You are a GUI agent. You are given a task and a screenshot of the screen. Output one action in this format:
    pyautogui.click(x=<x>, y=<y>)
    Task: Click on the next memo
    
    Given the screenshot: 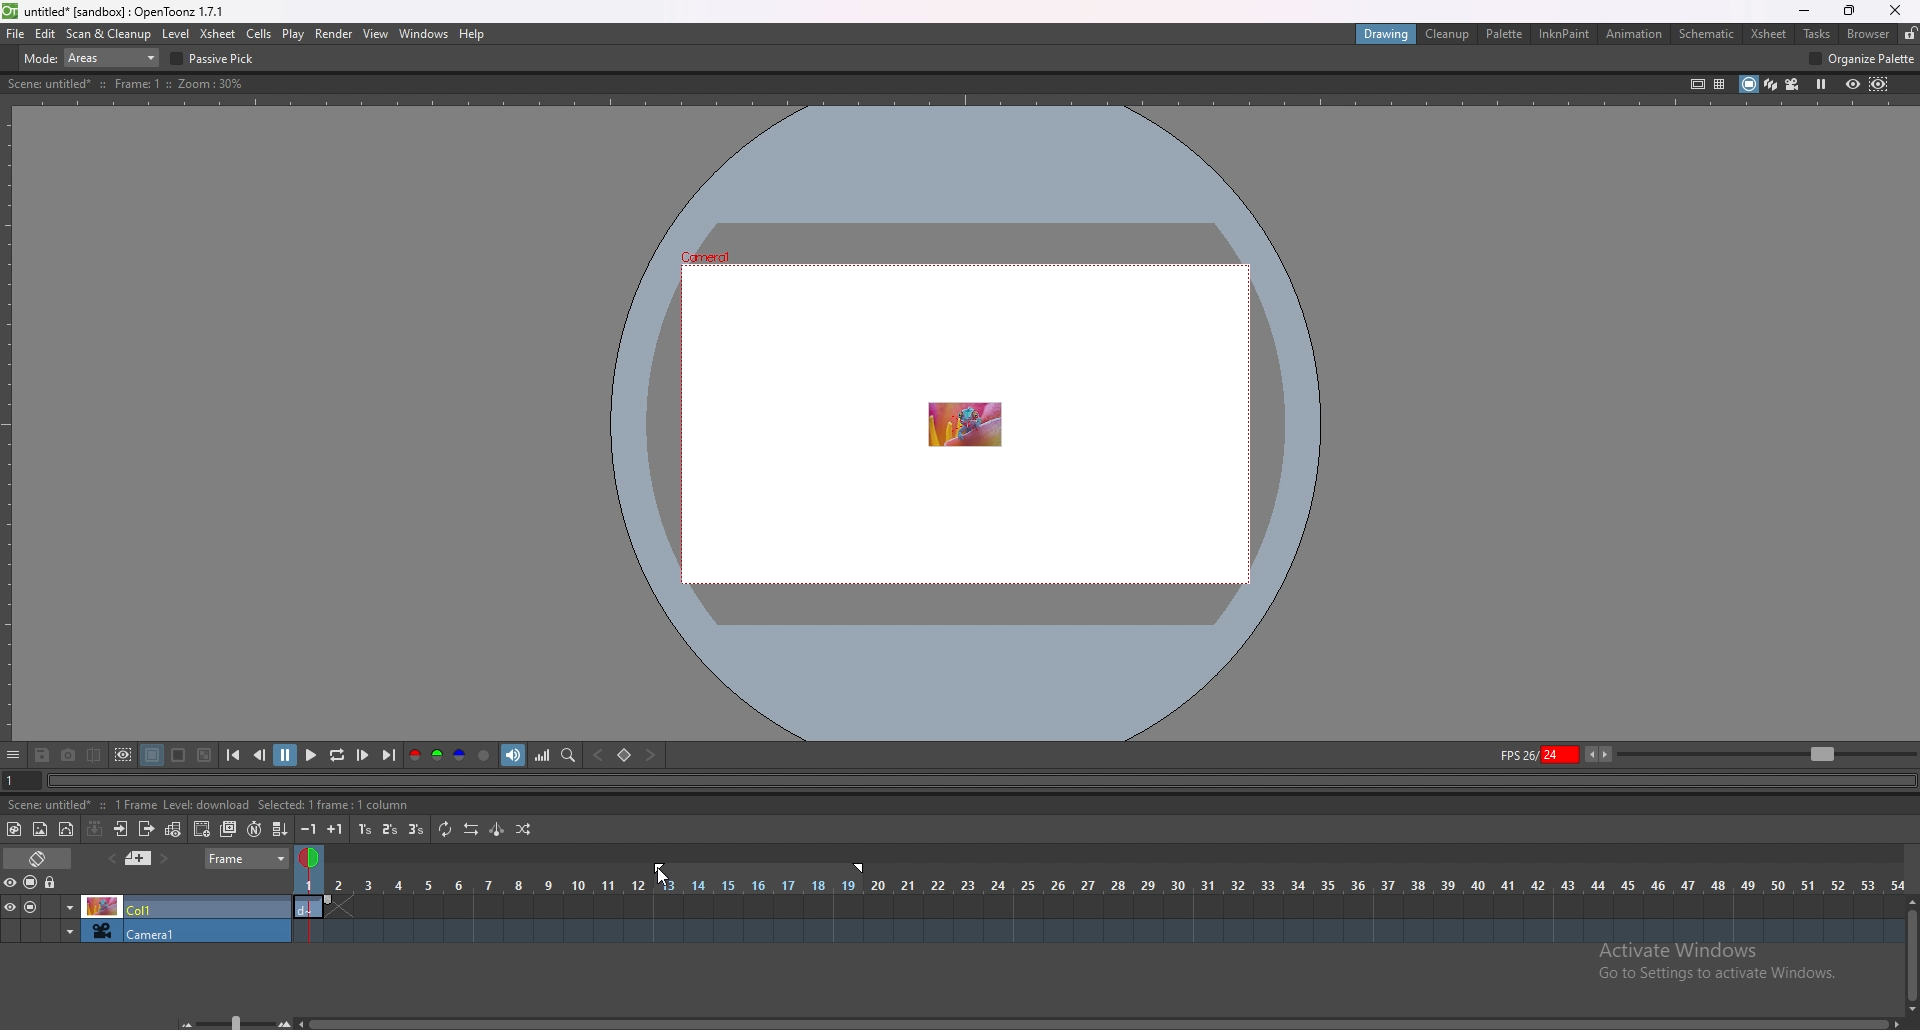 What is the action you would take?
    pyautogui.click(x=164, y=859)
    